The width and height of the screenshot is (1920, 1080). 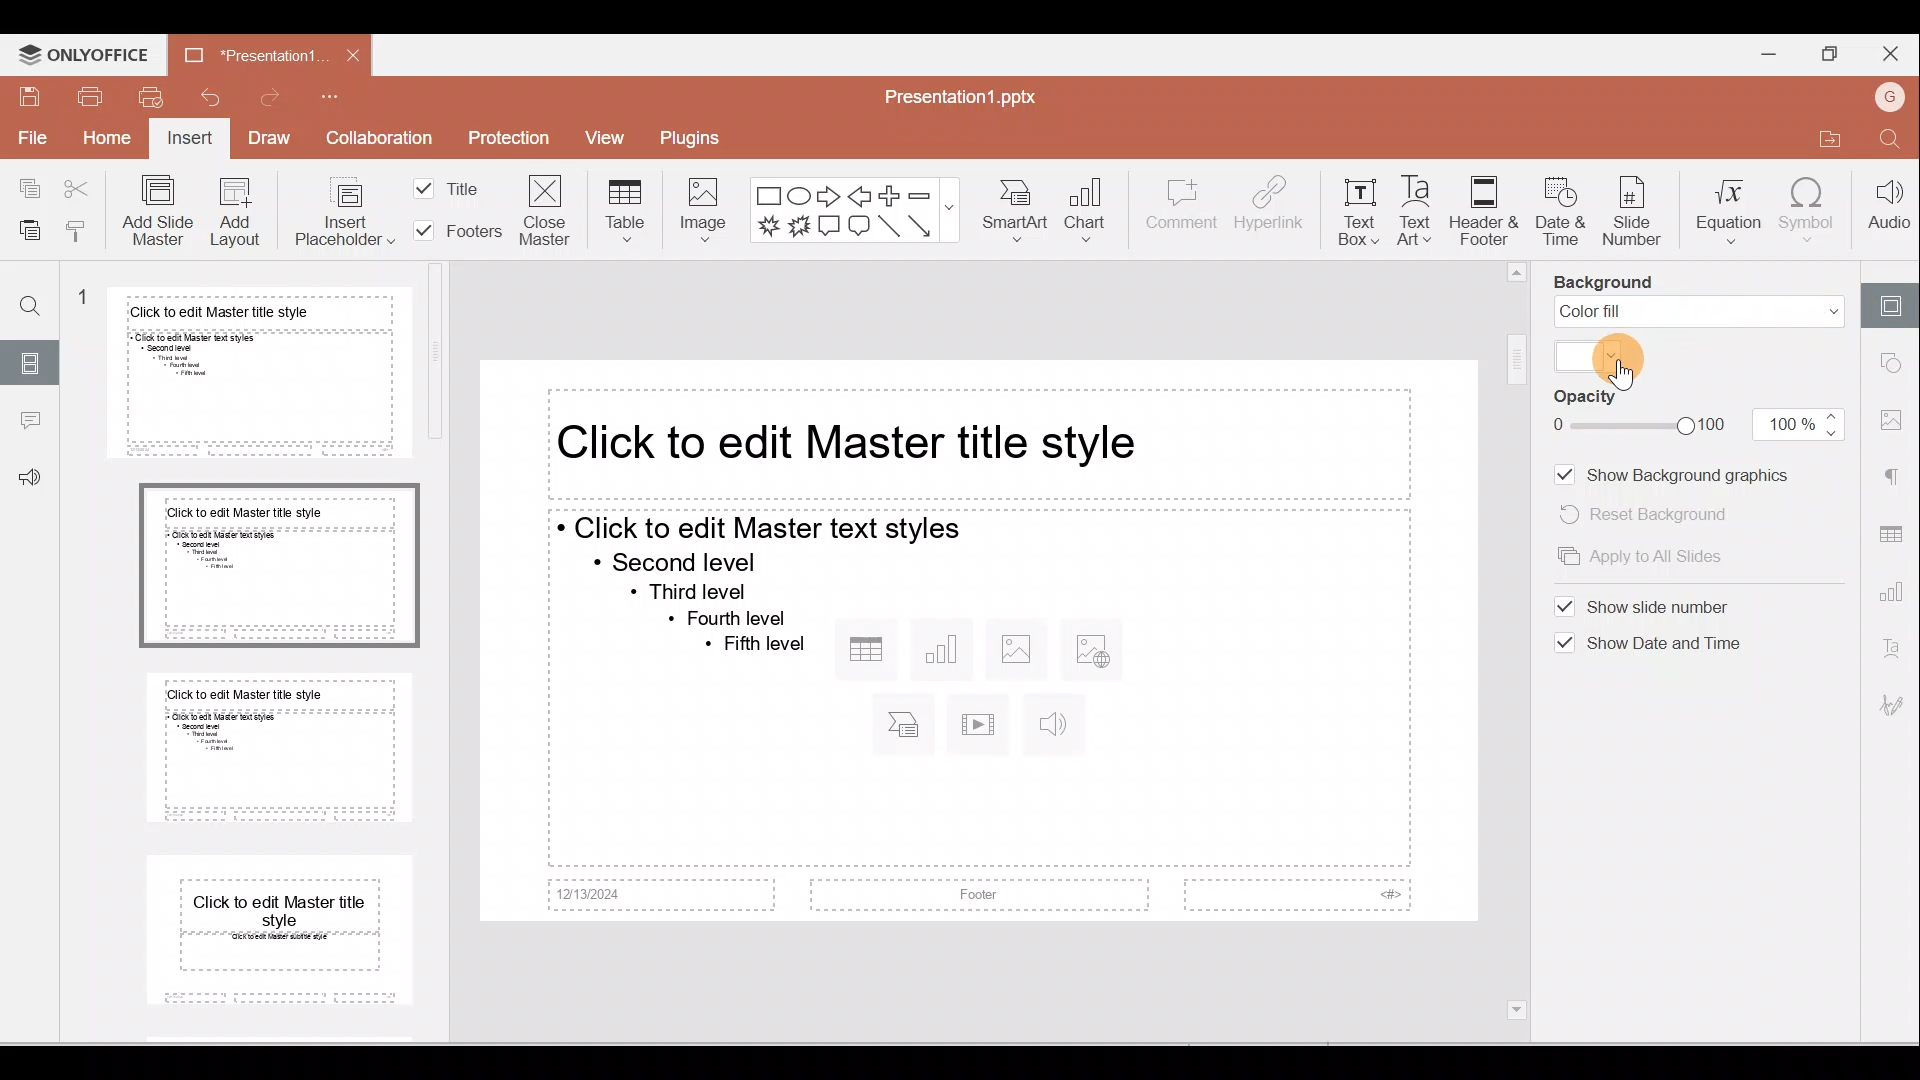 What do you see at coordinates (454, 231) in the screenshot?
I see `Footers` at bounding box center [454, 231].